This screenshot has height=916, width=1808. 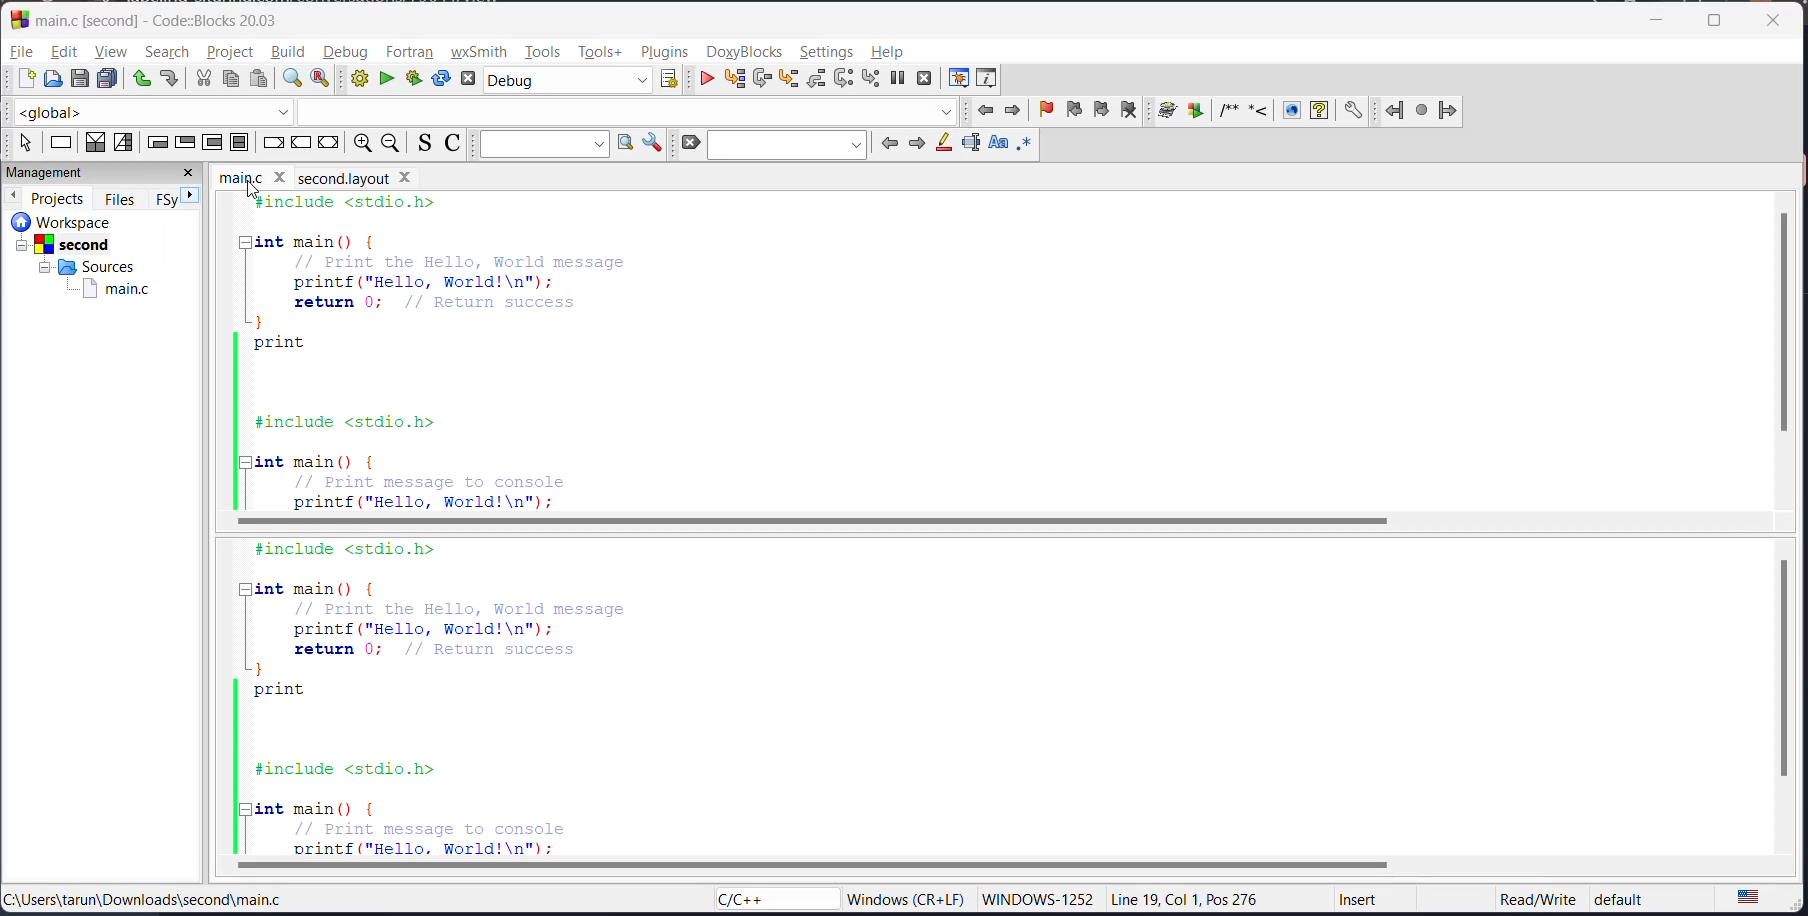 I want to click on FSy, so click(x=166, y=199).